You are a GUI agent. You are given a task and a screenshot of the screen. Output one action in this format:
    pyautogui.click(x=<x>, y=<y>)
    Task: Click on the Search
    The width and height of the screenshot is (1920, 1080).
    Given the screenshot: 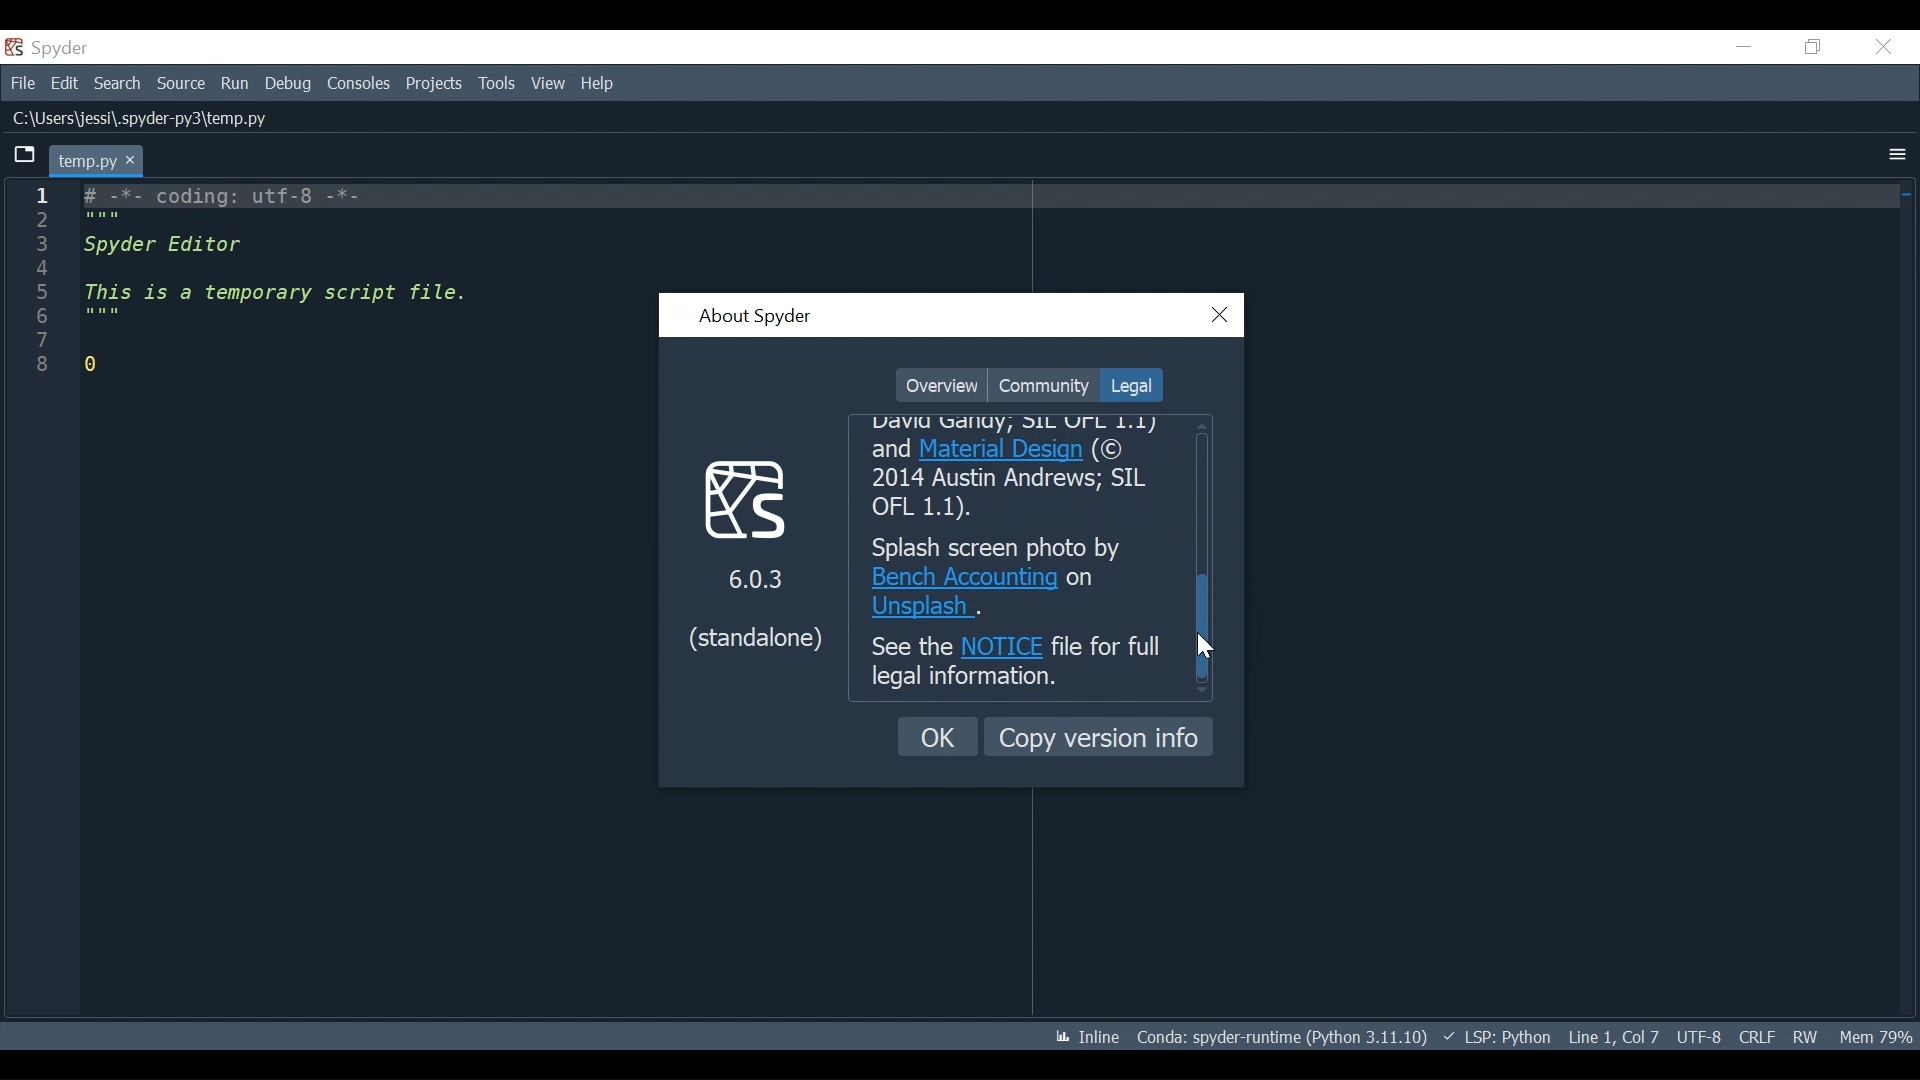 What is the action you would take?
    pyautogui.click(x=117, y=83)
    